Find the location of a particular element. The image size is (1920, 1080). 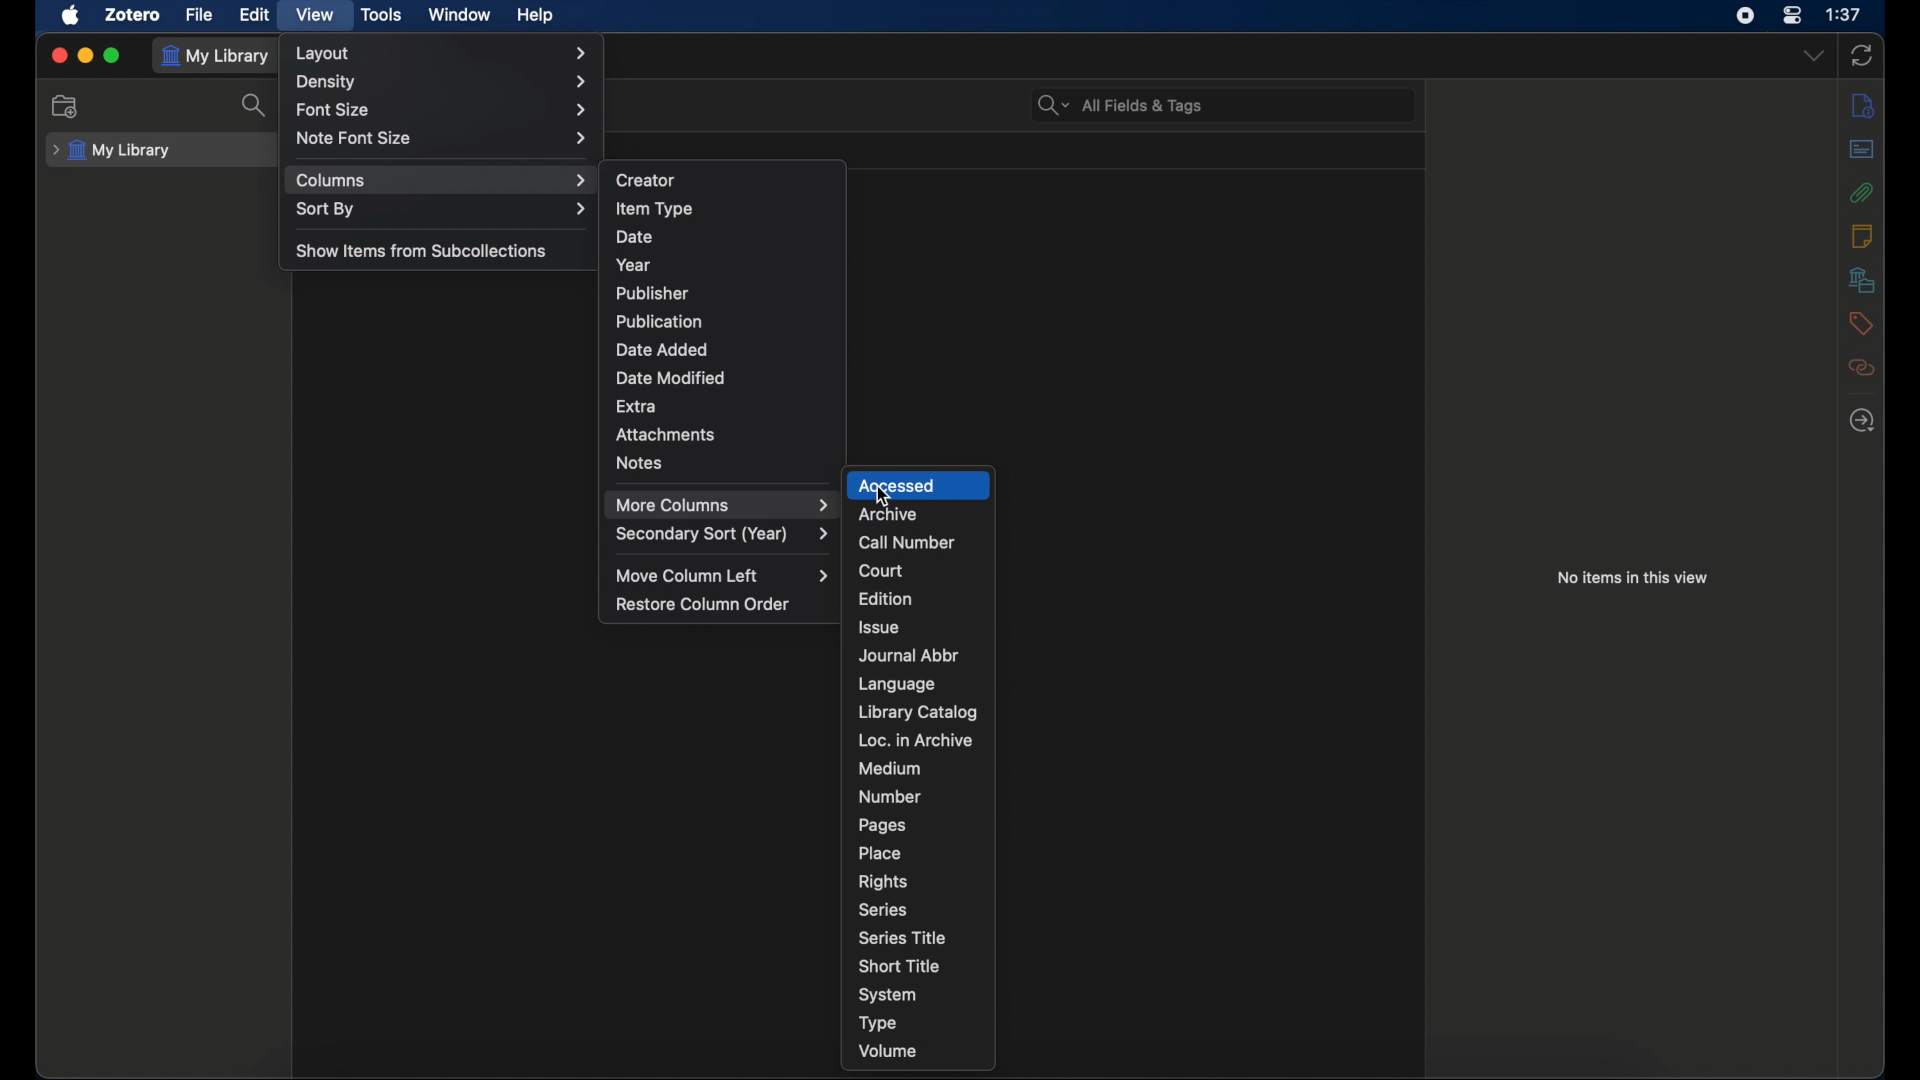

accessed is located at coordinates (918, 485).